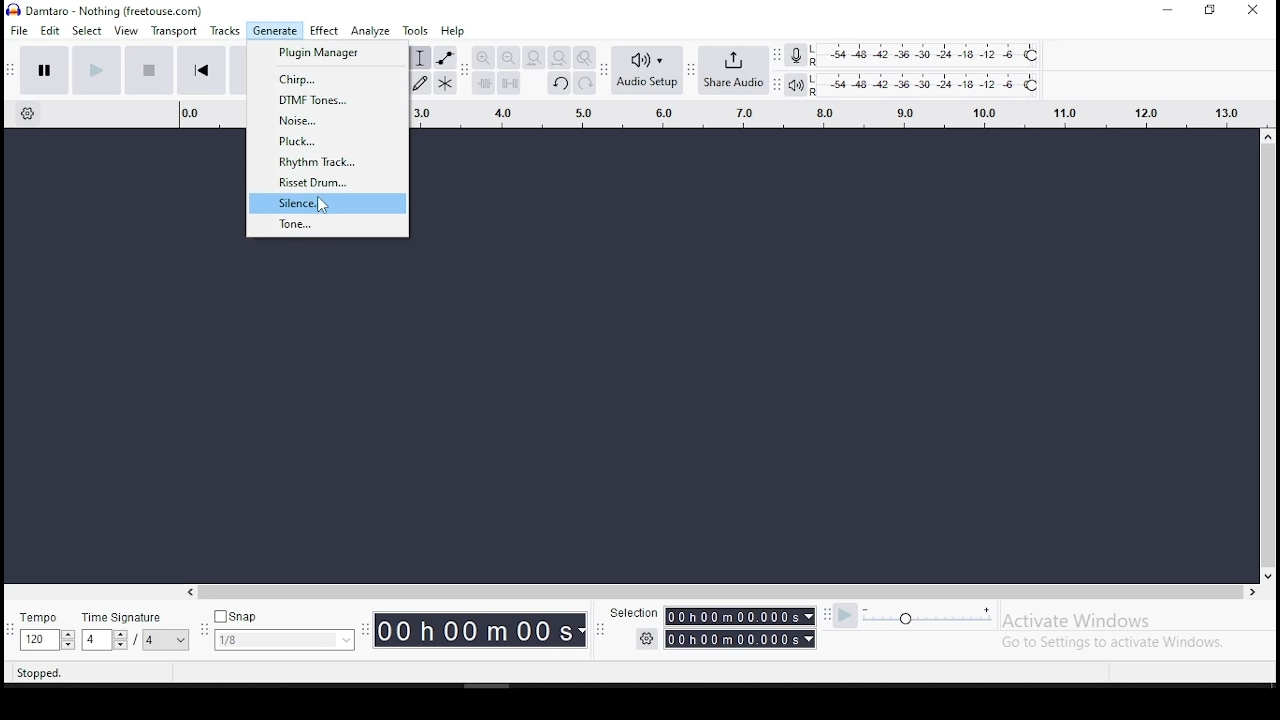  What do you see at coordinates (825, 114) in the screenshot?
I see `track's timing` at bounding box center [825, 114].